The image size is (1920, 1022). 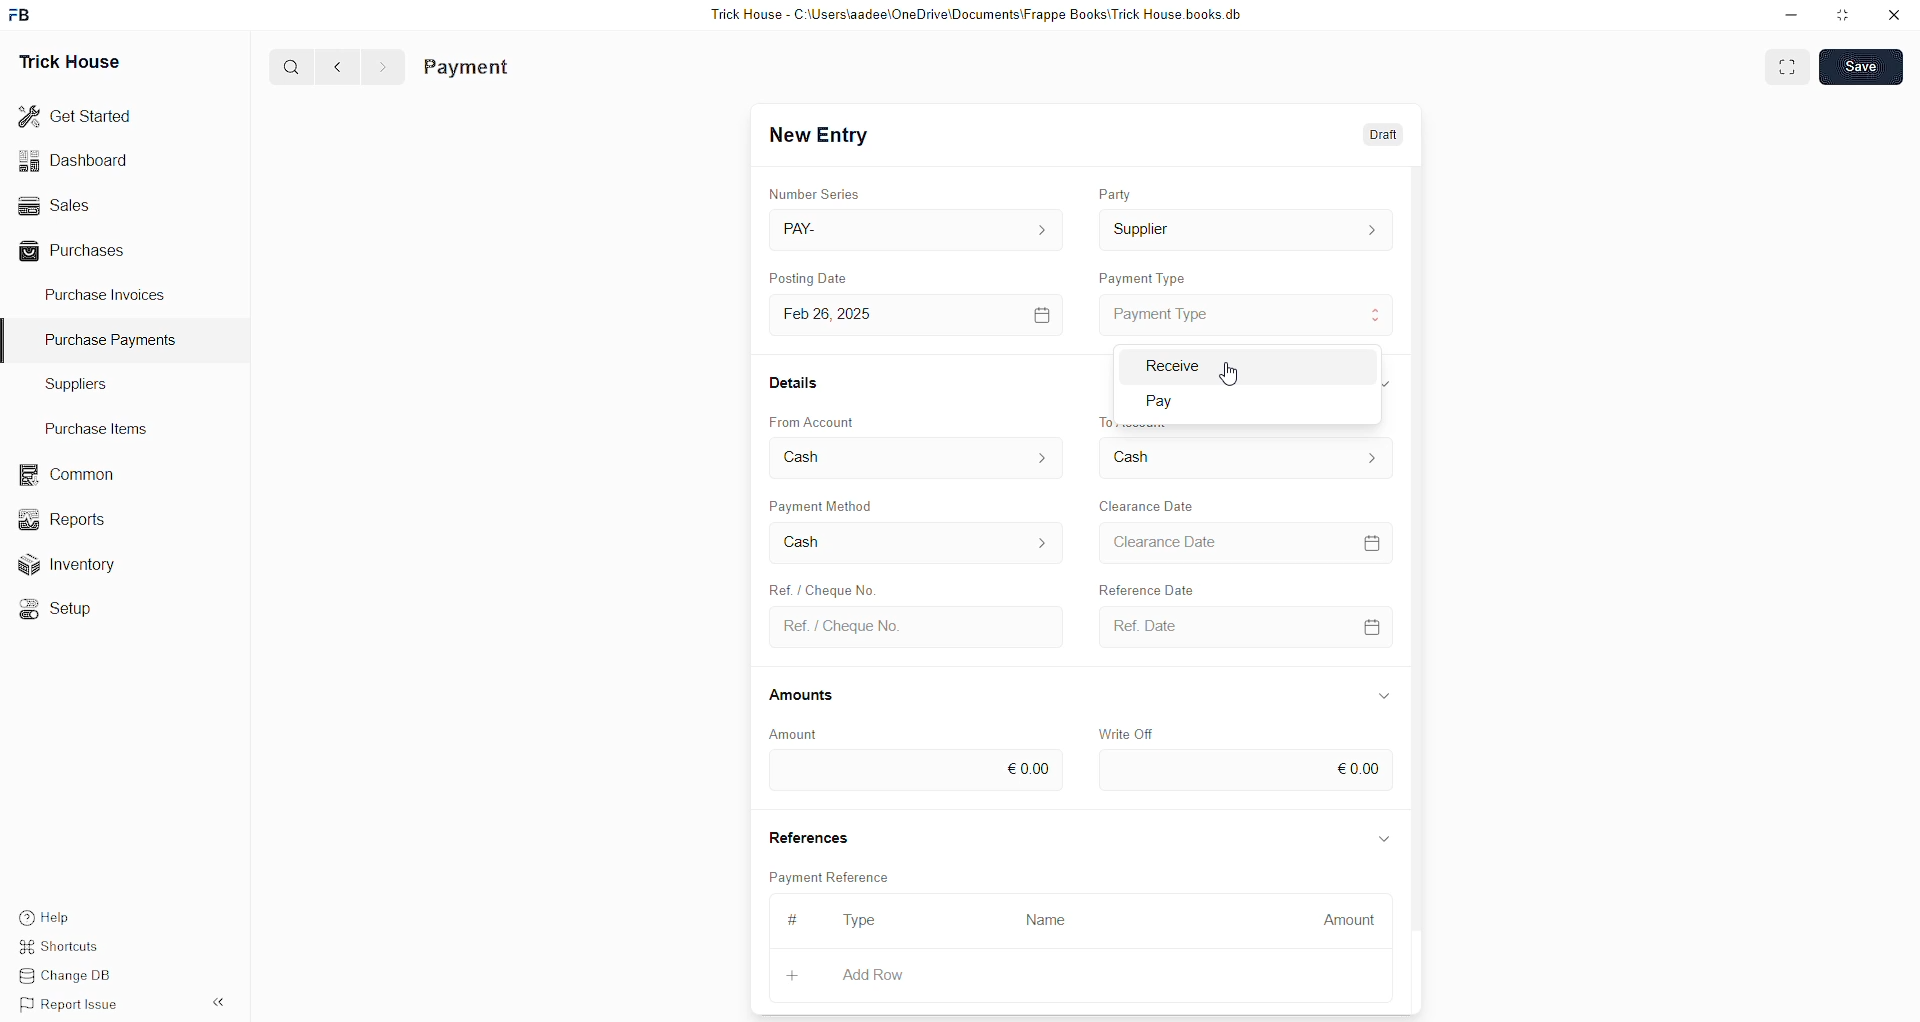 I want to click on expand, so click(x=1380, y=382).